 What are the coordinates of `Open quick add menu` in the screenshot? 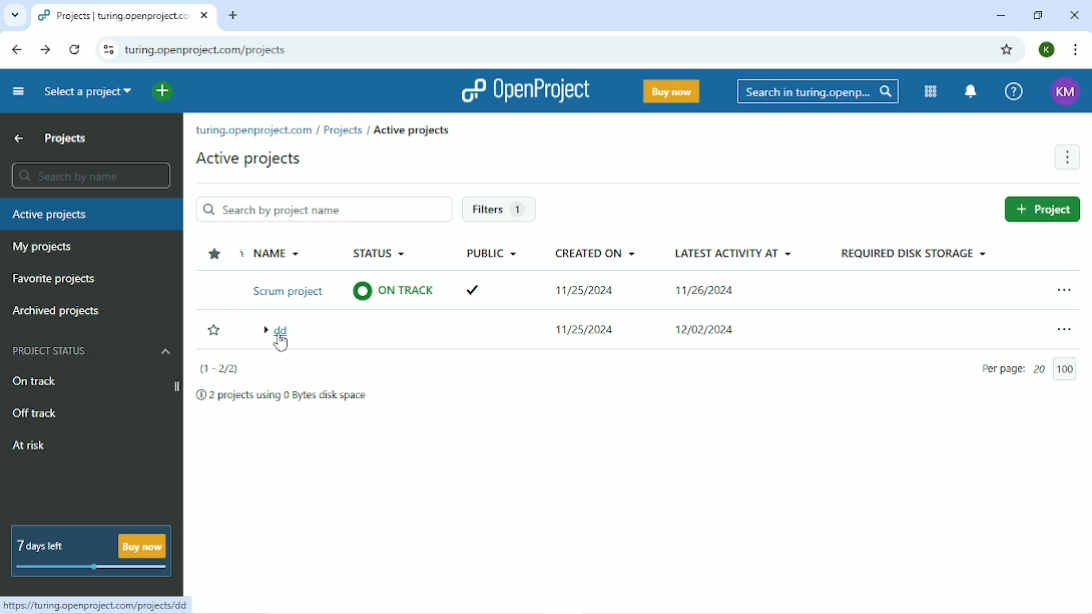 It's located at (164, 90).